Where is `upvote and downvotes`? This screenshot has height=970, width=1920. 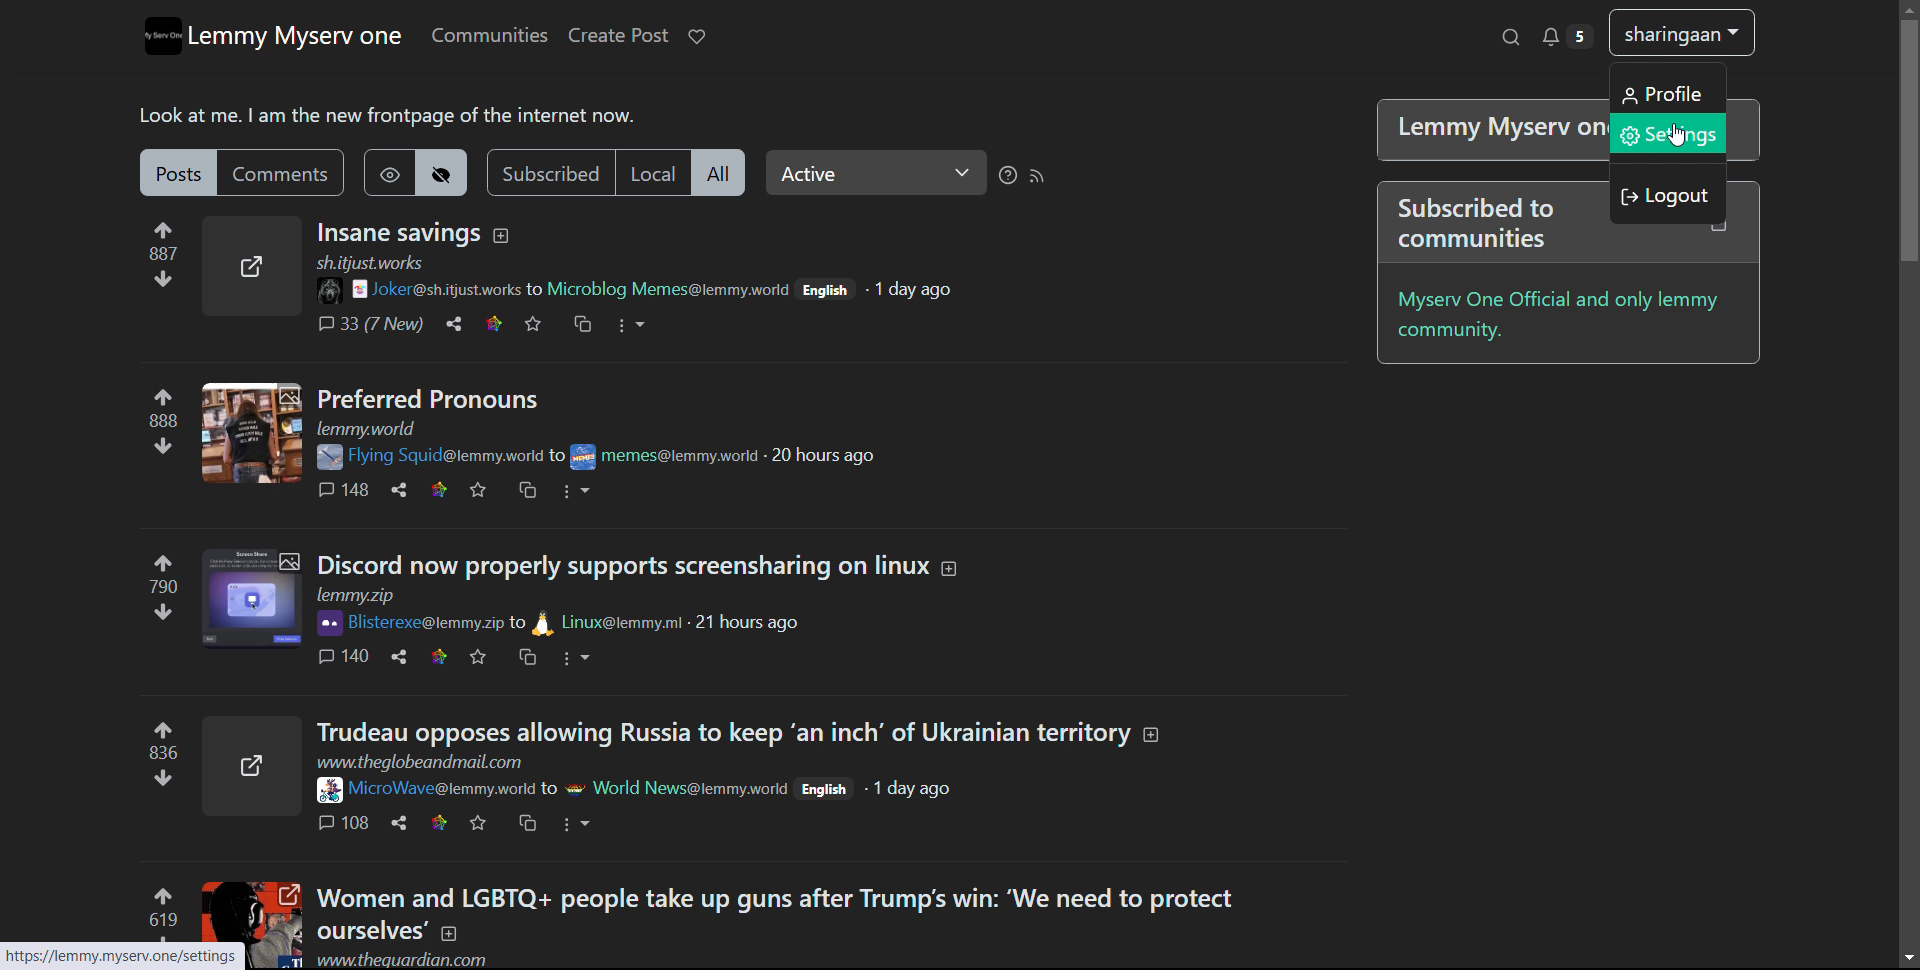 upvote and downvotes is located at coordinates (163, 586).